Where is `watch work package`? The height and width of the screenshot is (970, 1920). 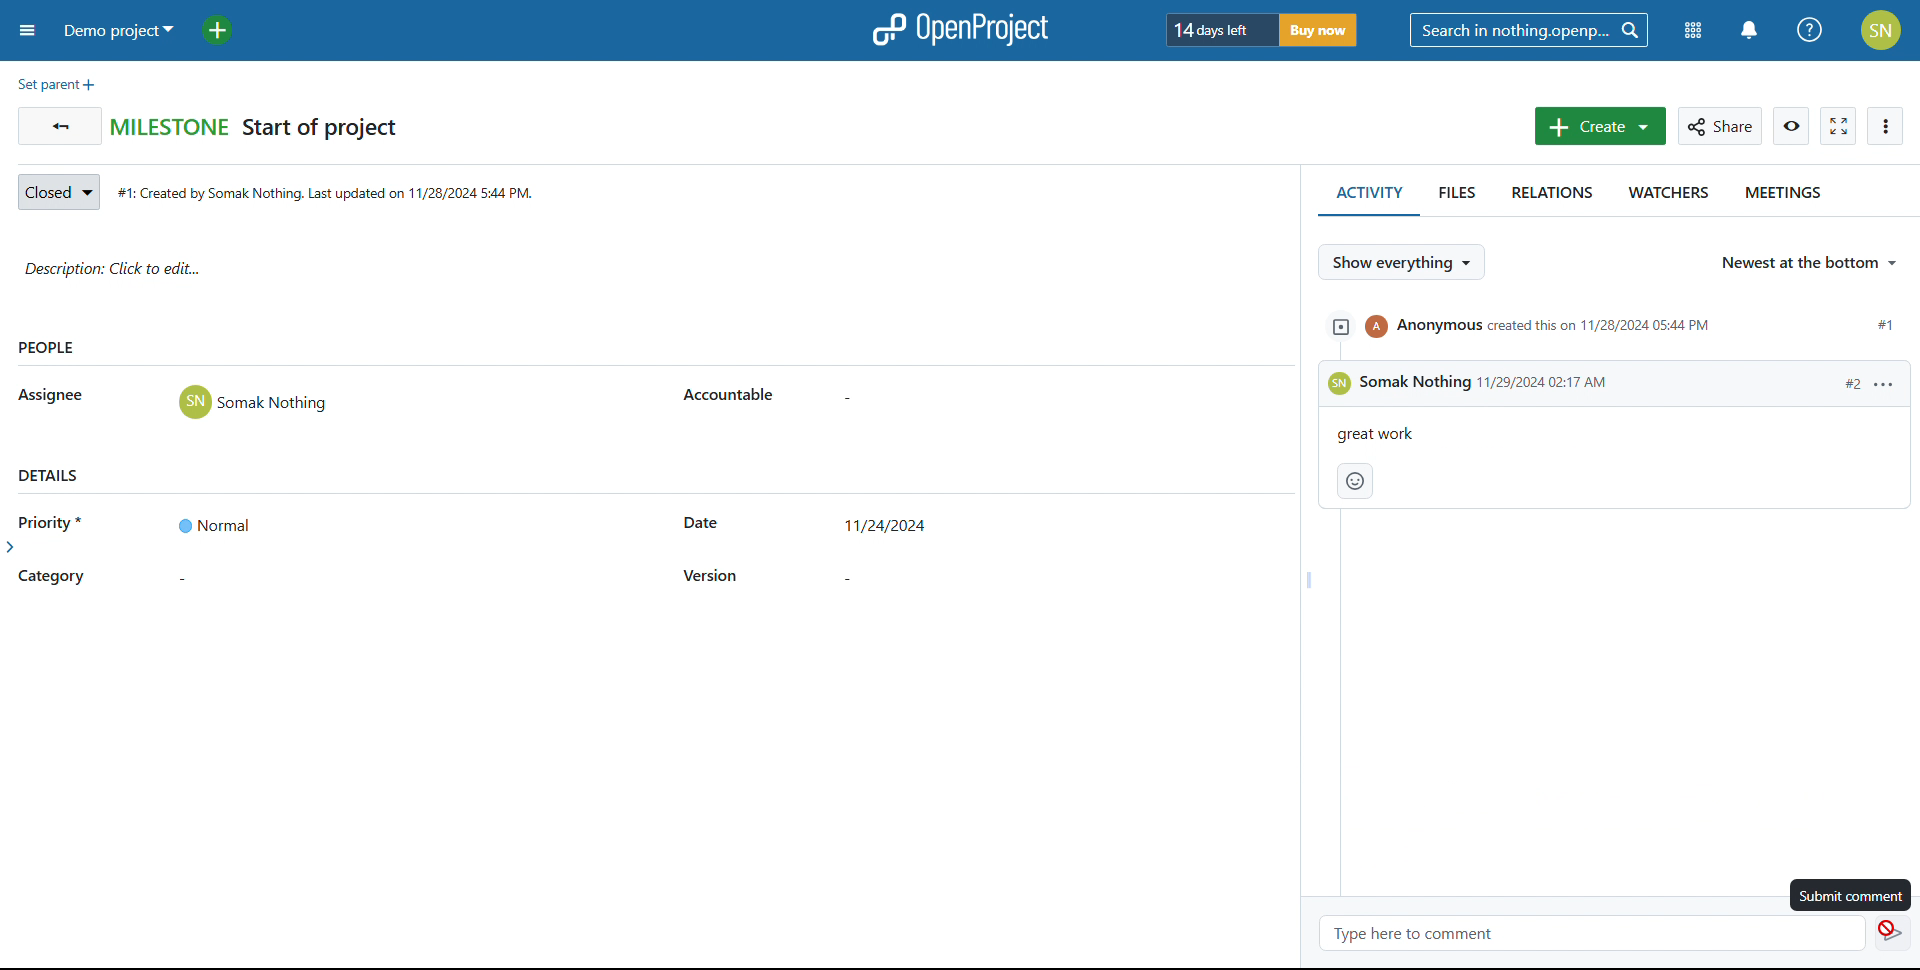 watch work package is located at coordinates (1792, 126).